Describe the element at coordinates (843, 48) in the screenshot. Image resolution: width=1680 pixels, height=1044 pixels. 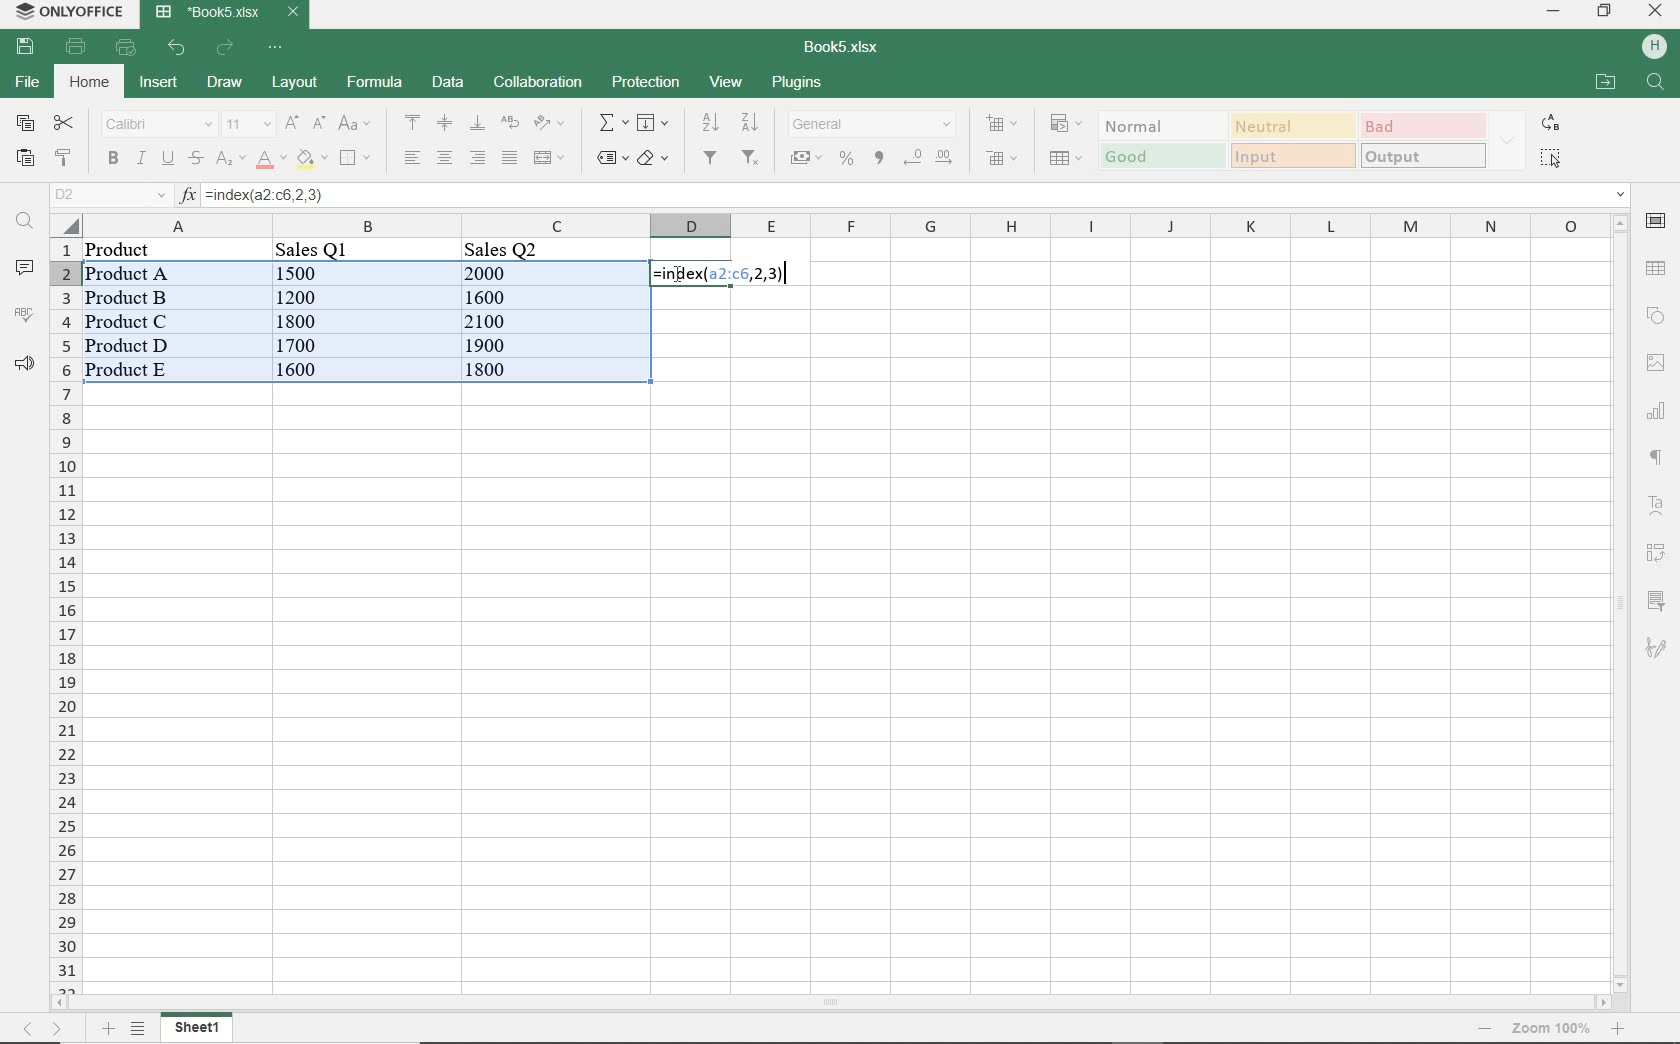
I see `document name` at that location.